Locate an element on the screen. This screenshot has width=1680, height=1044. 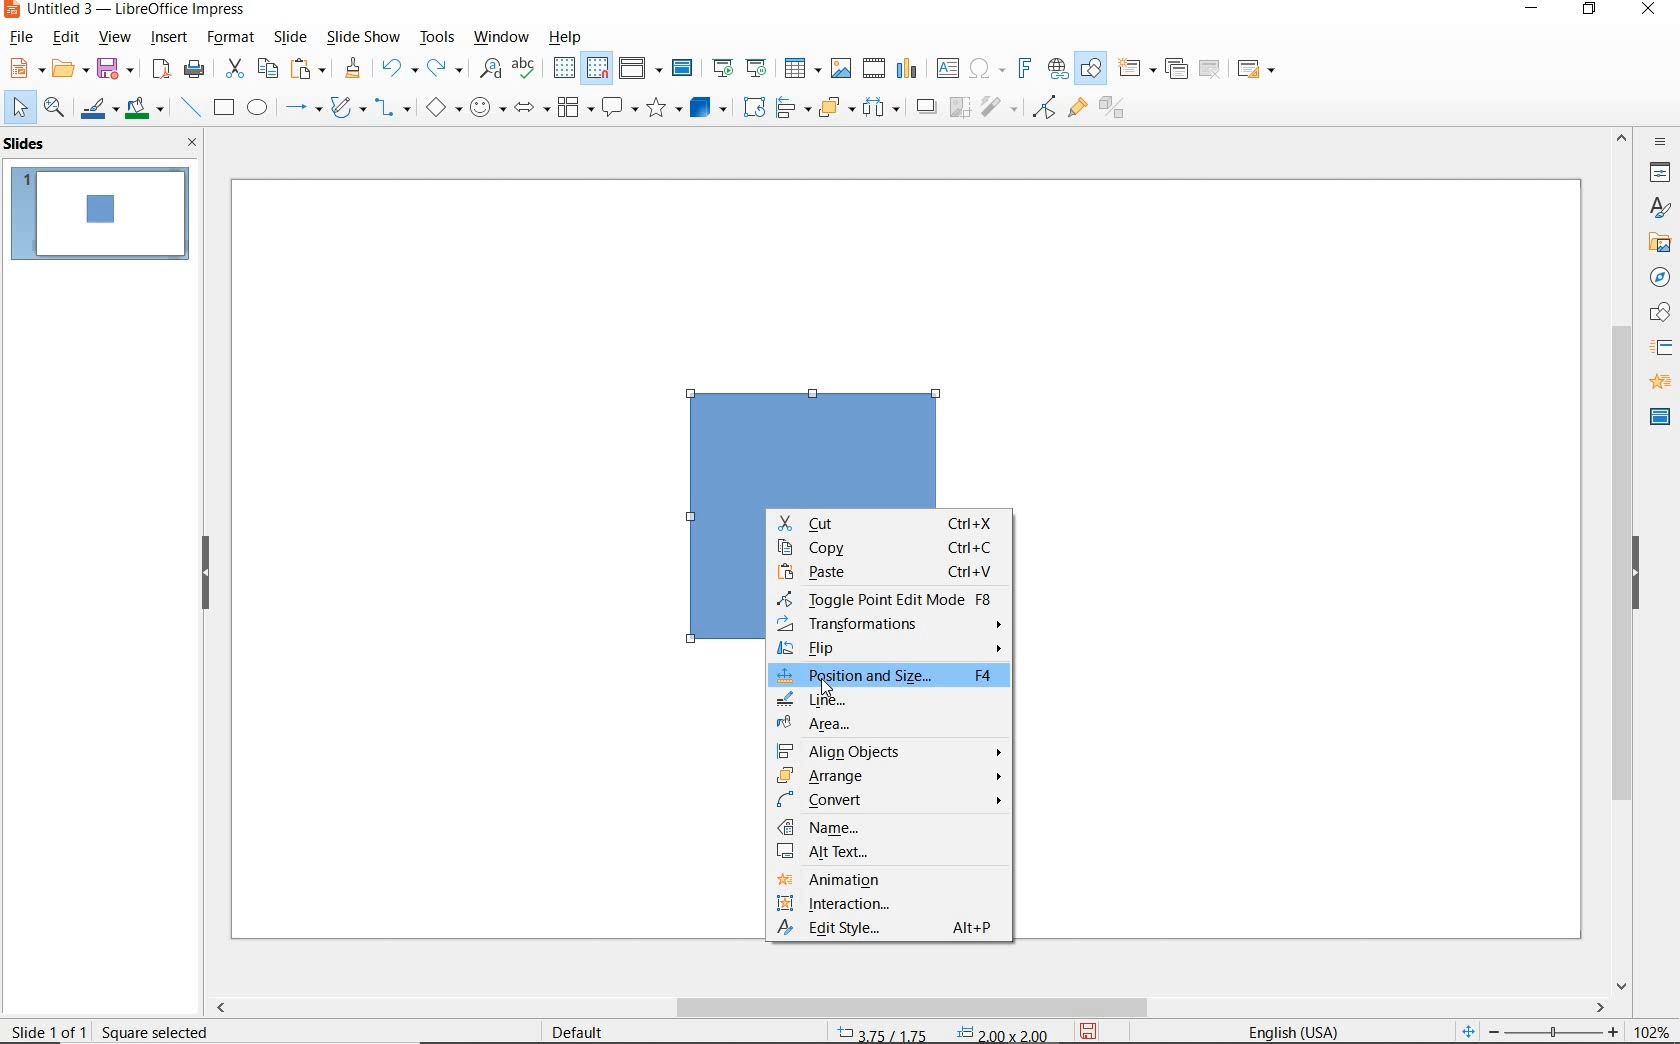
paste is located at coordinates (306, 71).